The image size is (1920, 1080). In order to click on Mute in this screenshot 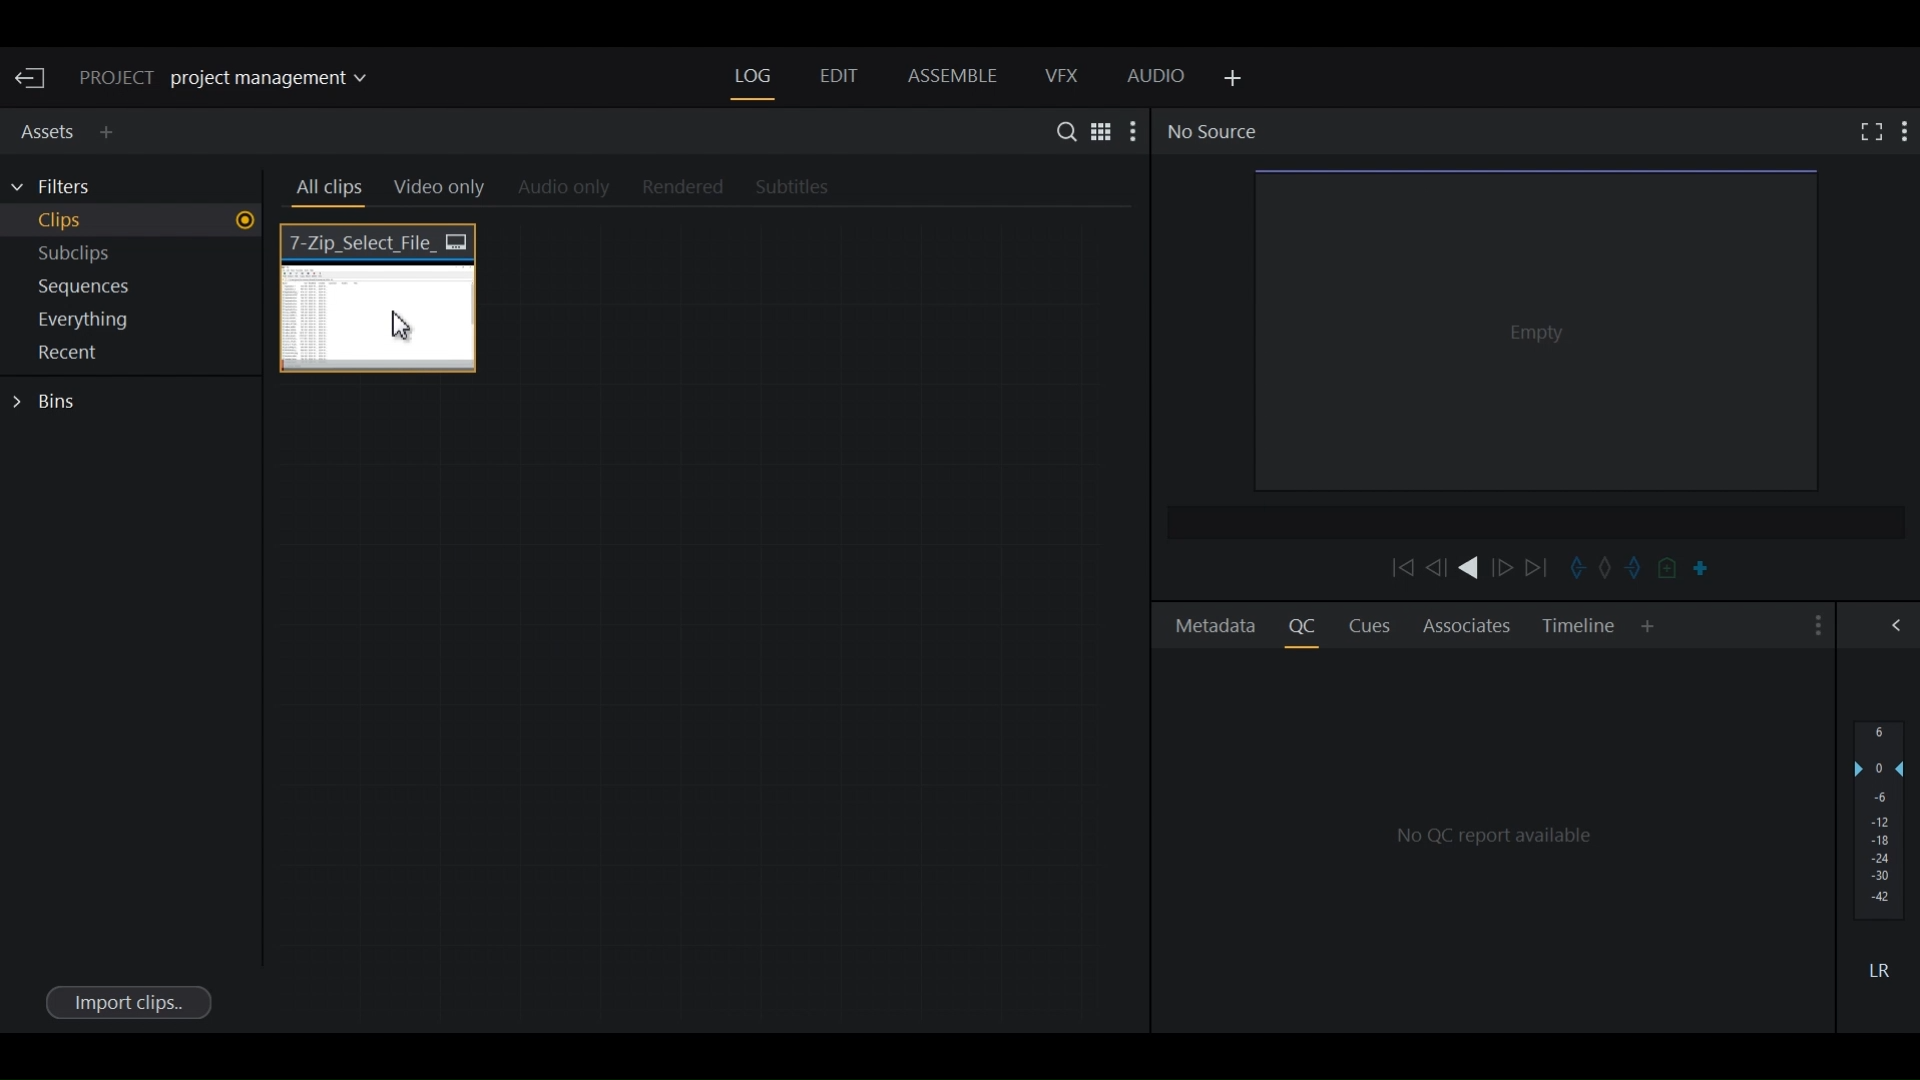, I will do `click(1879, 969)`.